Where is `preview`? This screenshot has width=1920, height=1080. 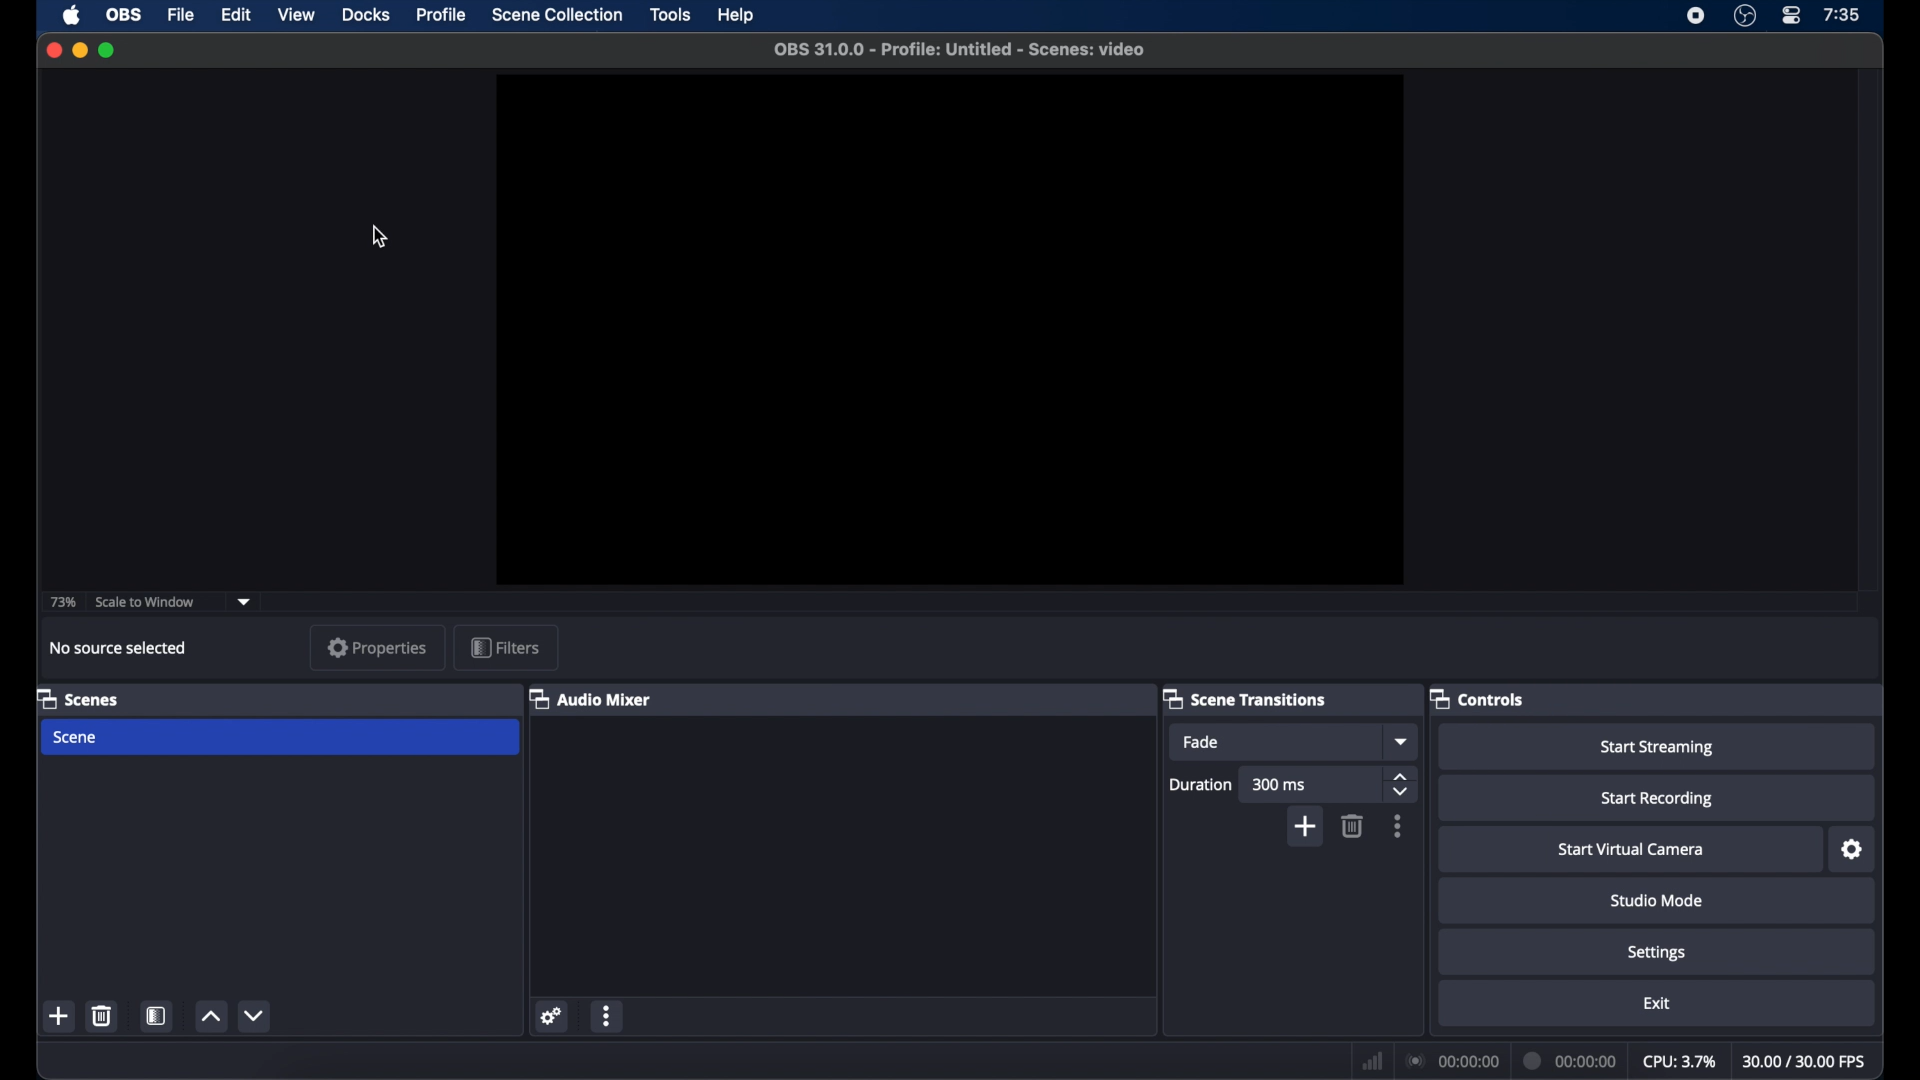
preview is located at coordinates (949, 331).